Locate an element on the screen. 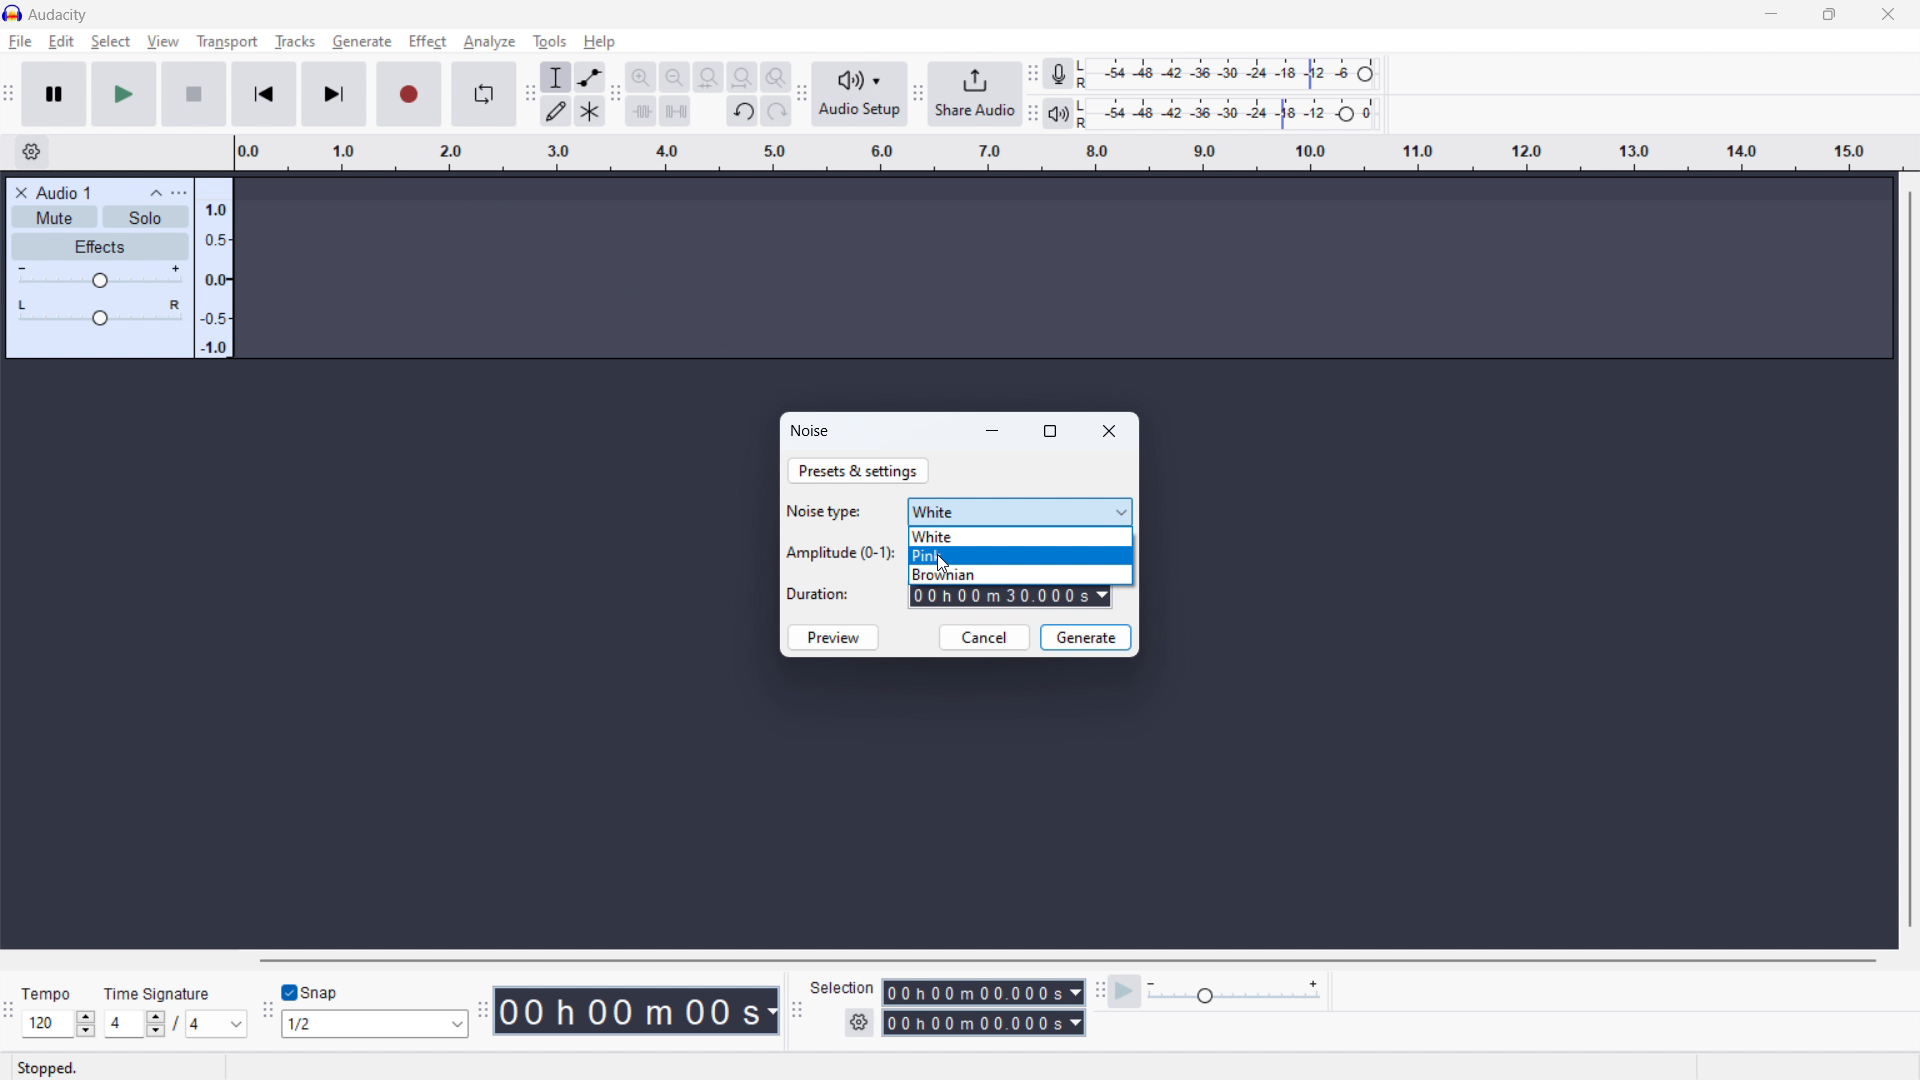 This screenshot has width=1920, height=1080. collapse is located at coordinates (155, 194).